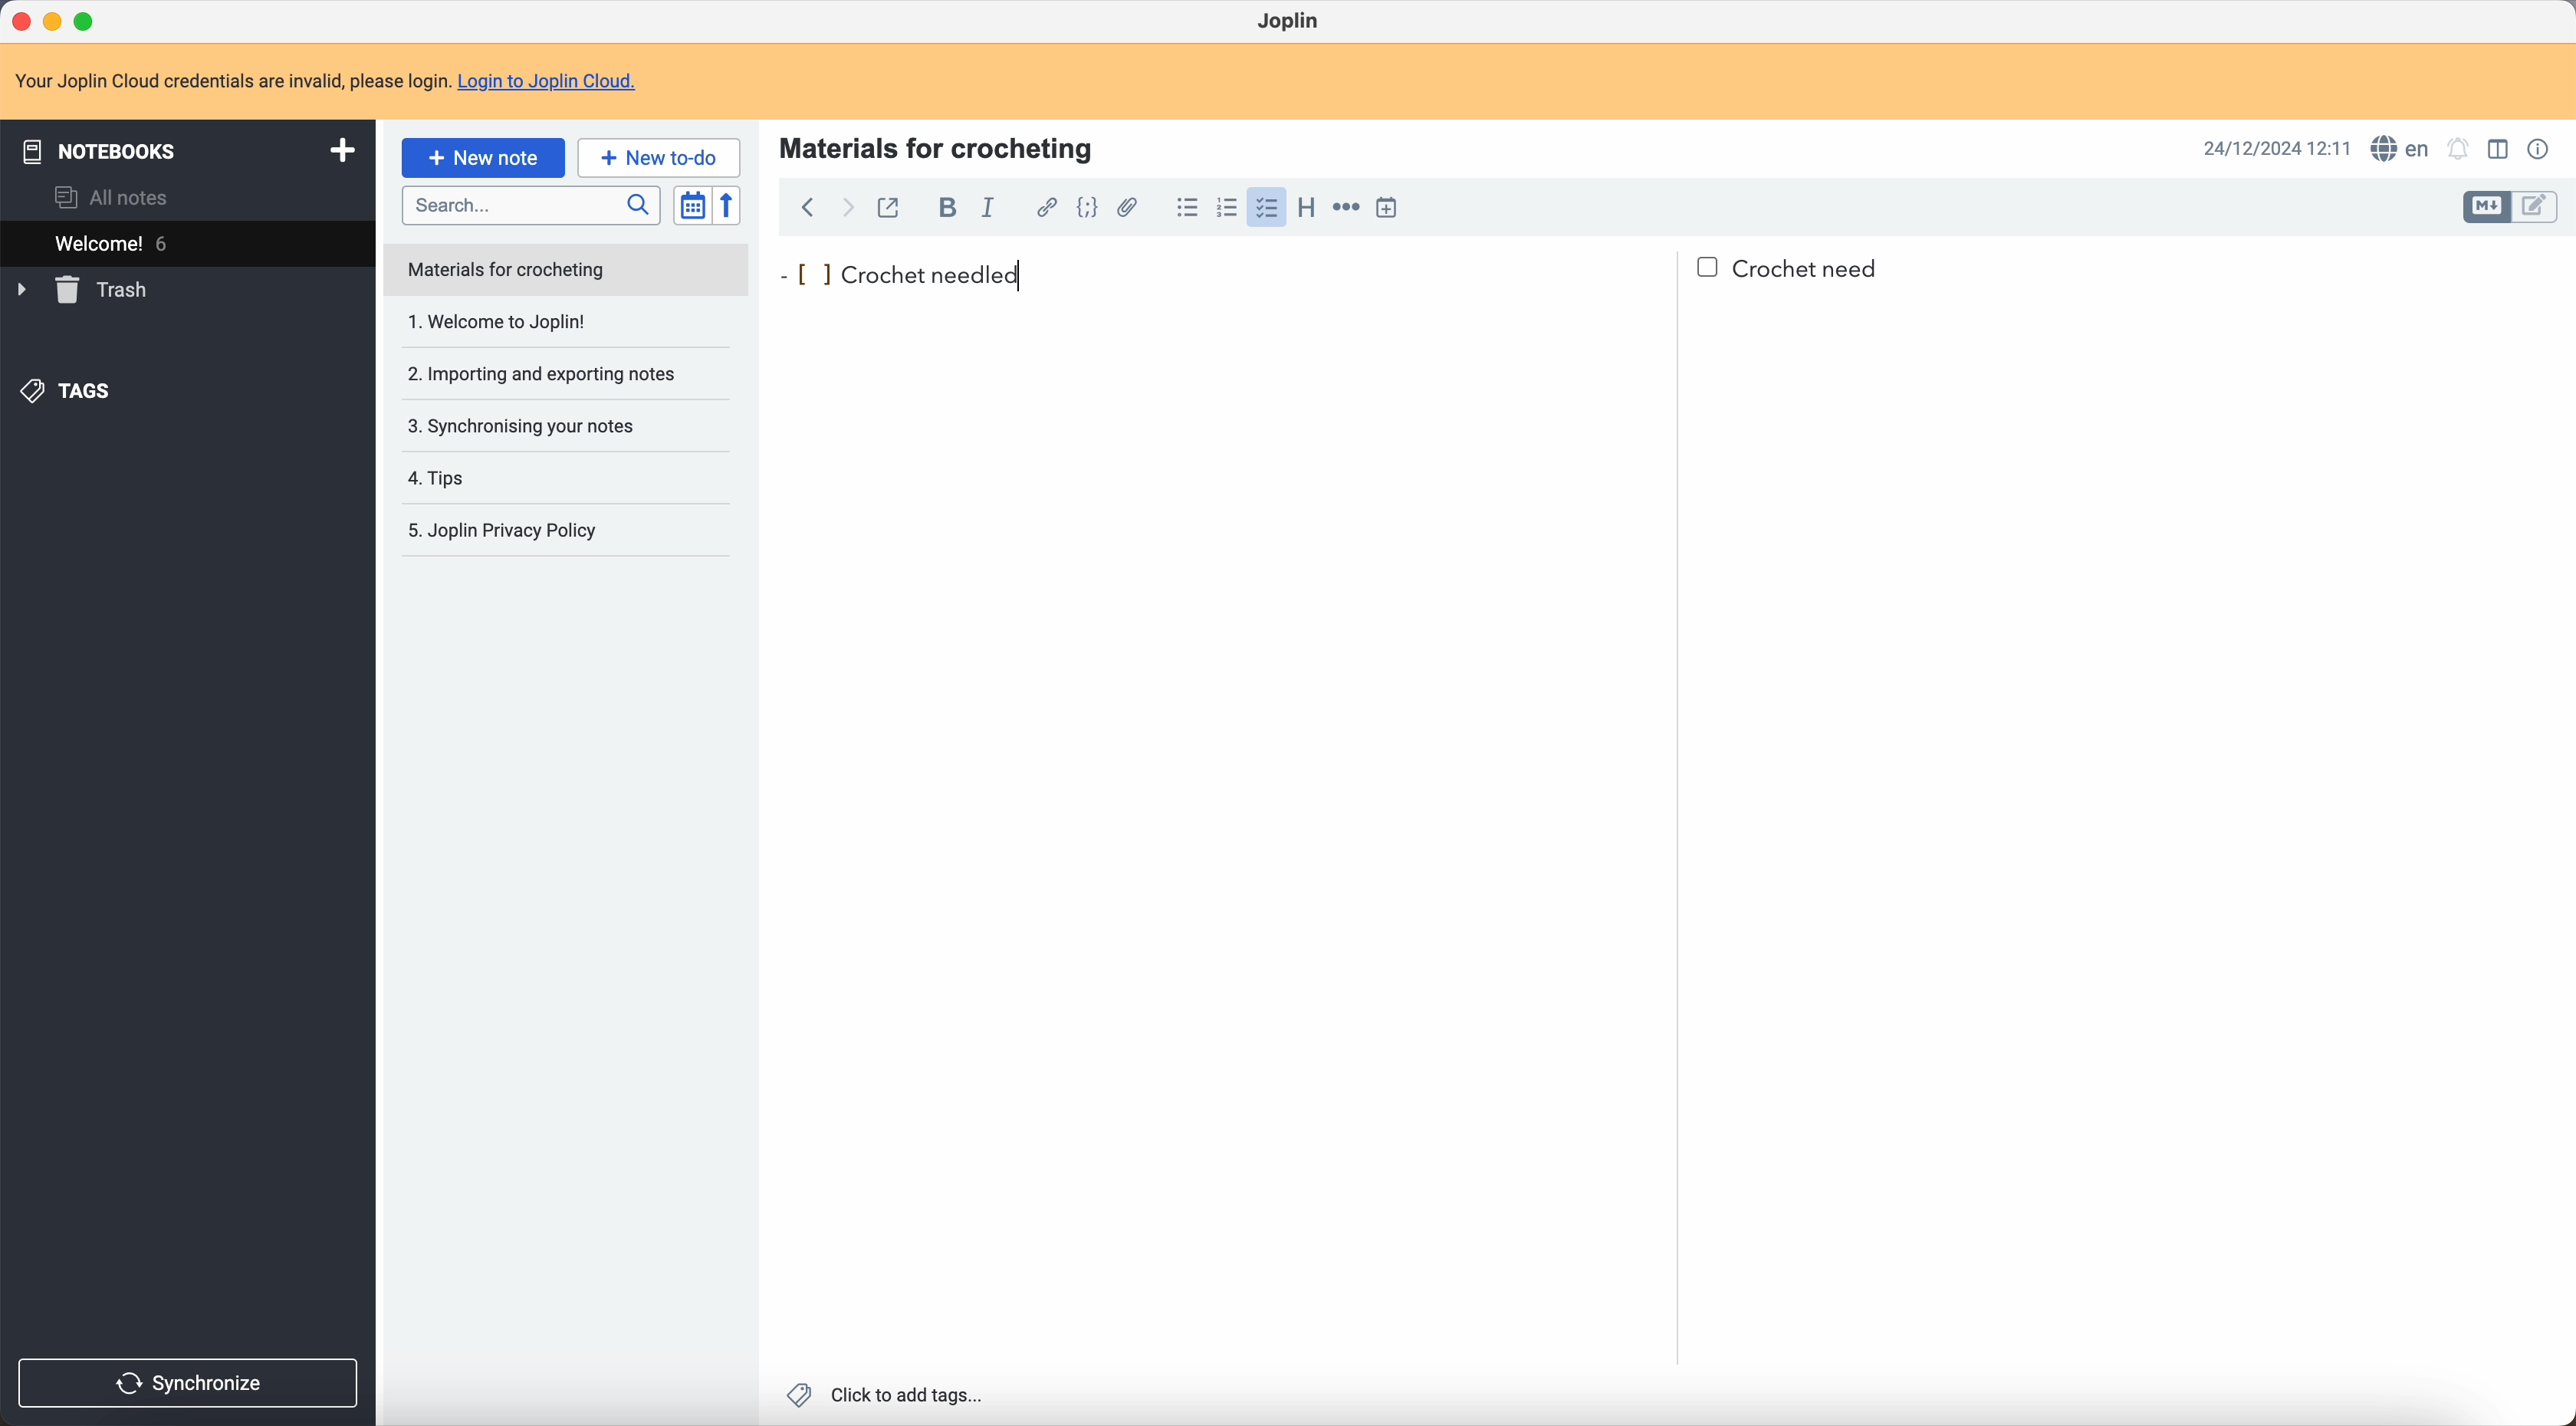 The width and height of the screenshot is (2576, 1426). What do you see at coordinates (1291, 23) in the screenshot?
I see `Joplin` at bounding box center [1291, 23].